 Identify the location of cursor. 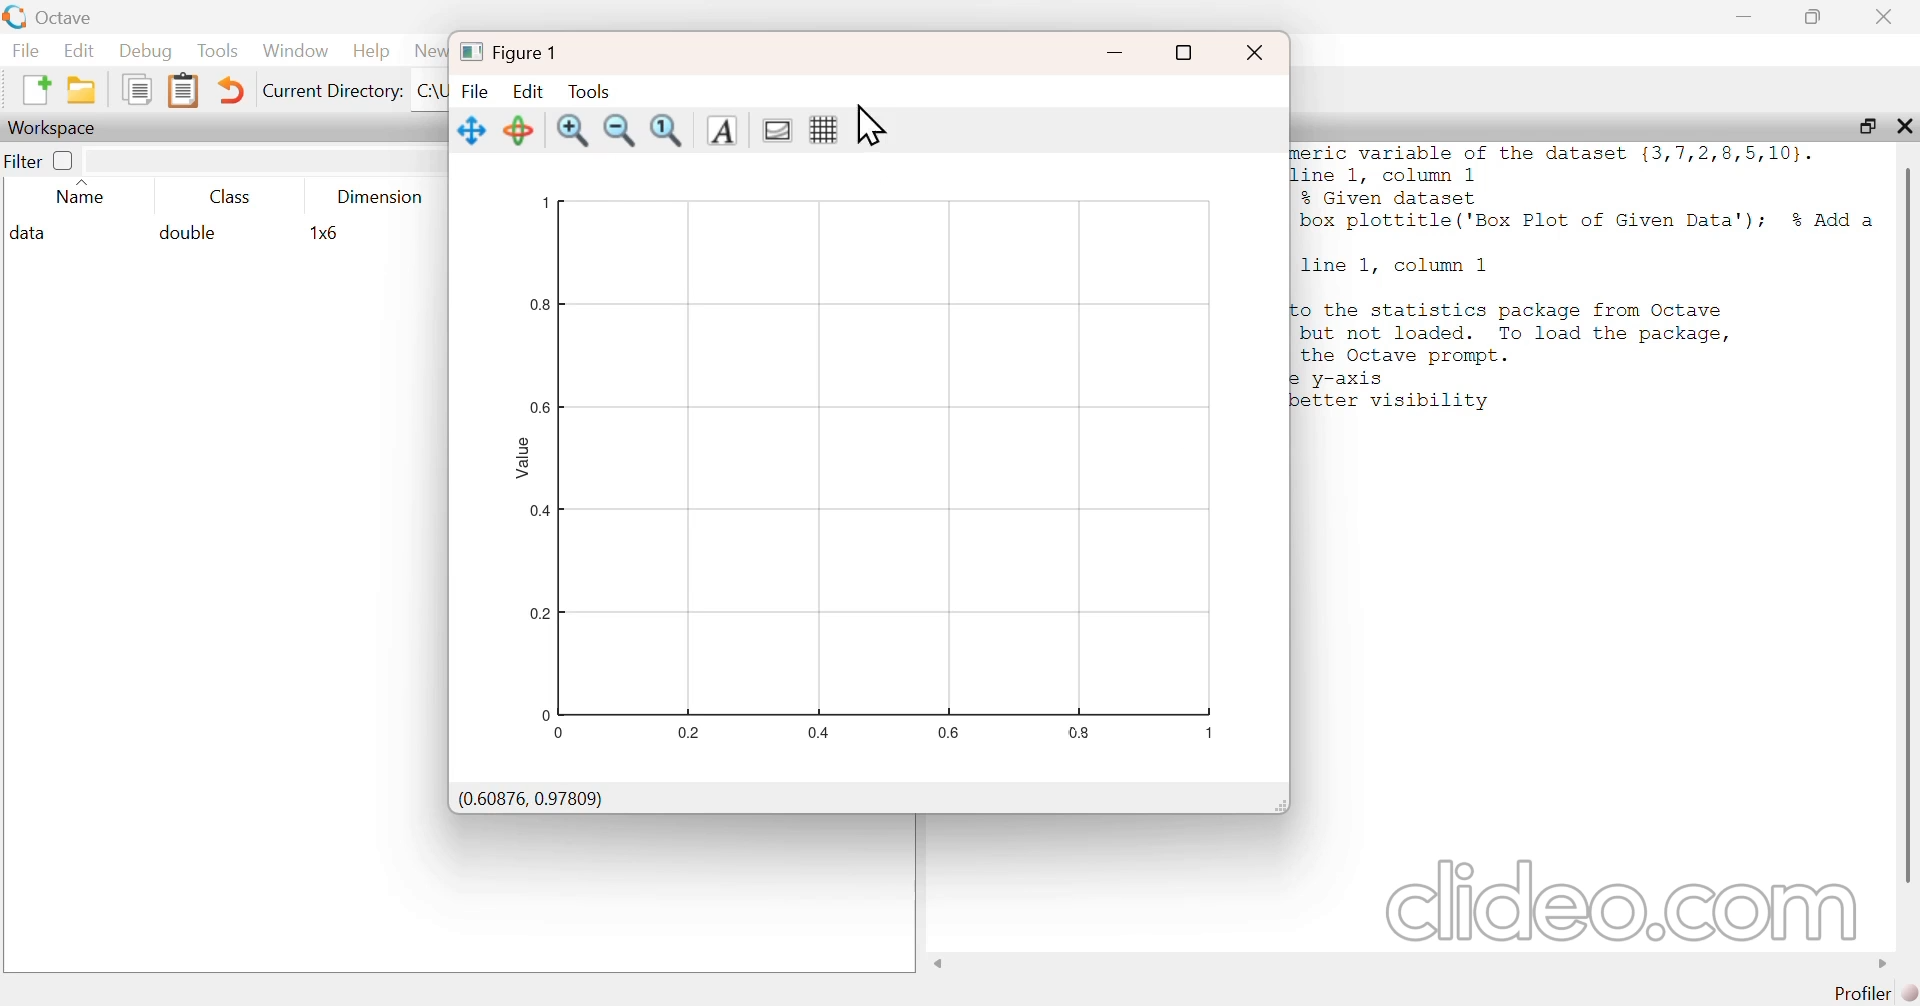
(872, 124).